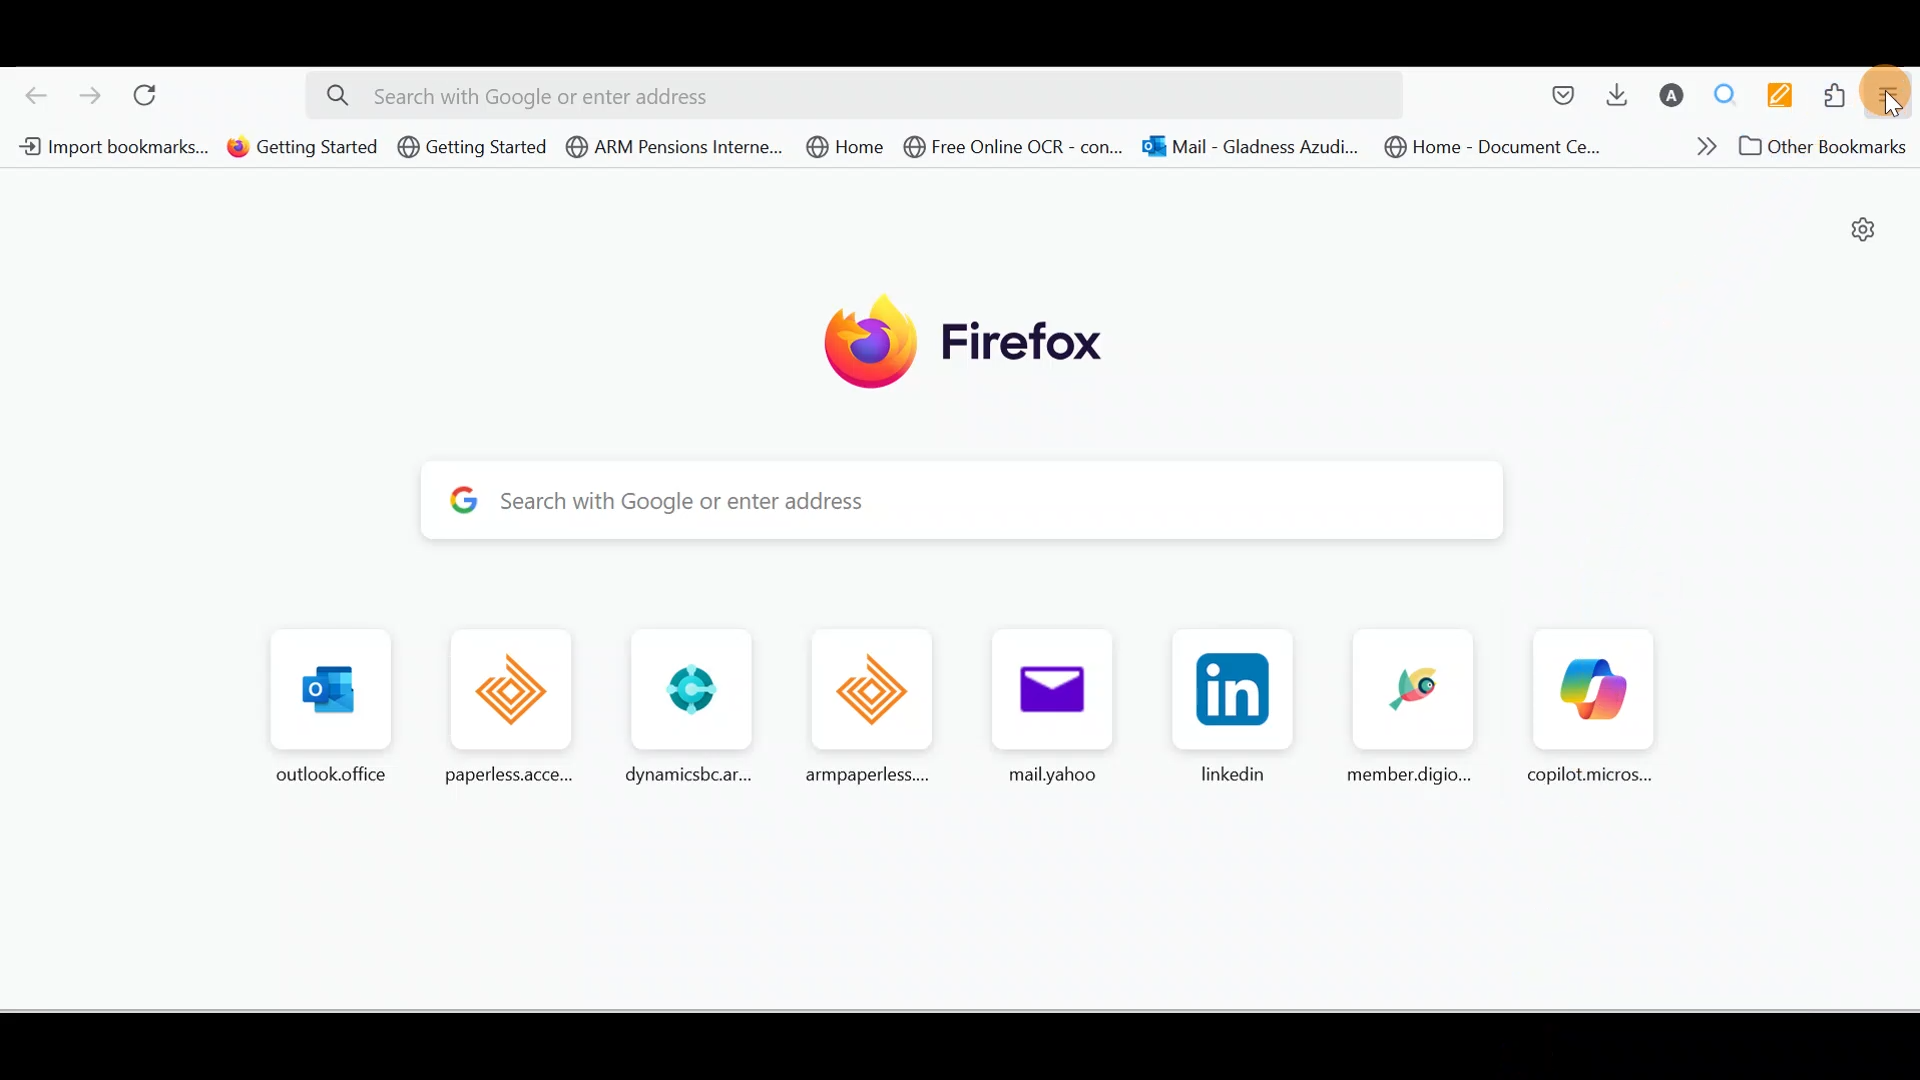  I want to click on linkedin, so click(1229, 713).